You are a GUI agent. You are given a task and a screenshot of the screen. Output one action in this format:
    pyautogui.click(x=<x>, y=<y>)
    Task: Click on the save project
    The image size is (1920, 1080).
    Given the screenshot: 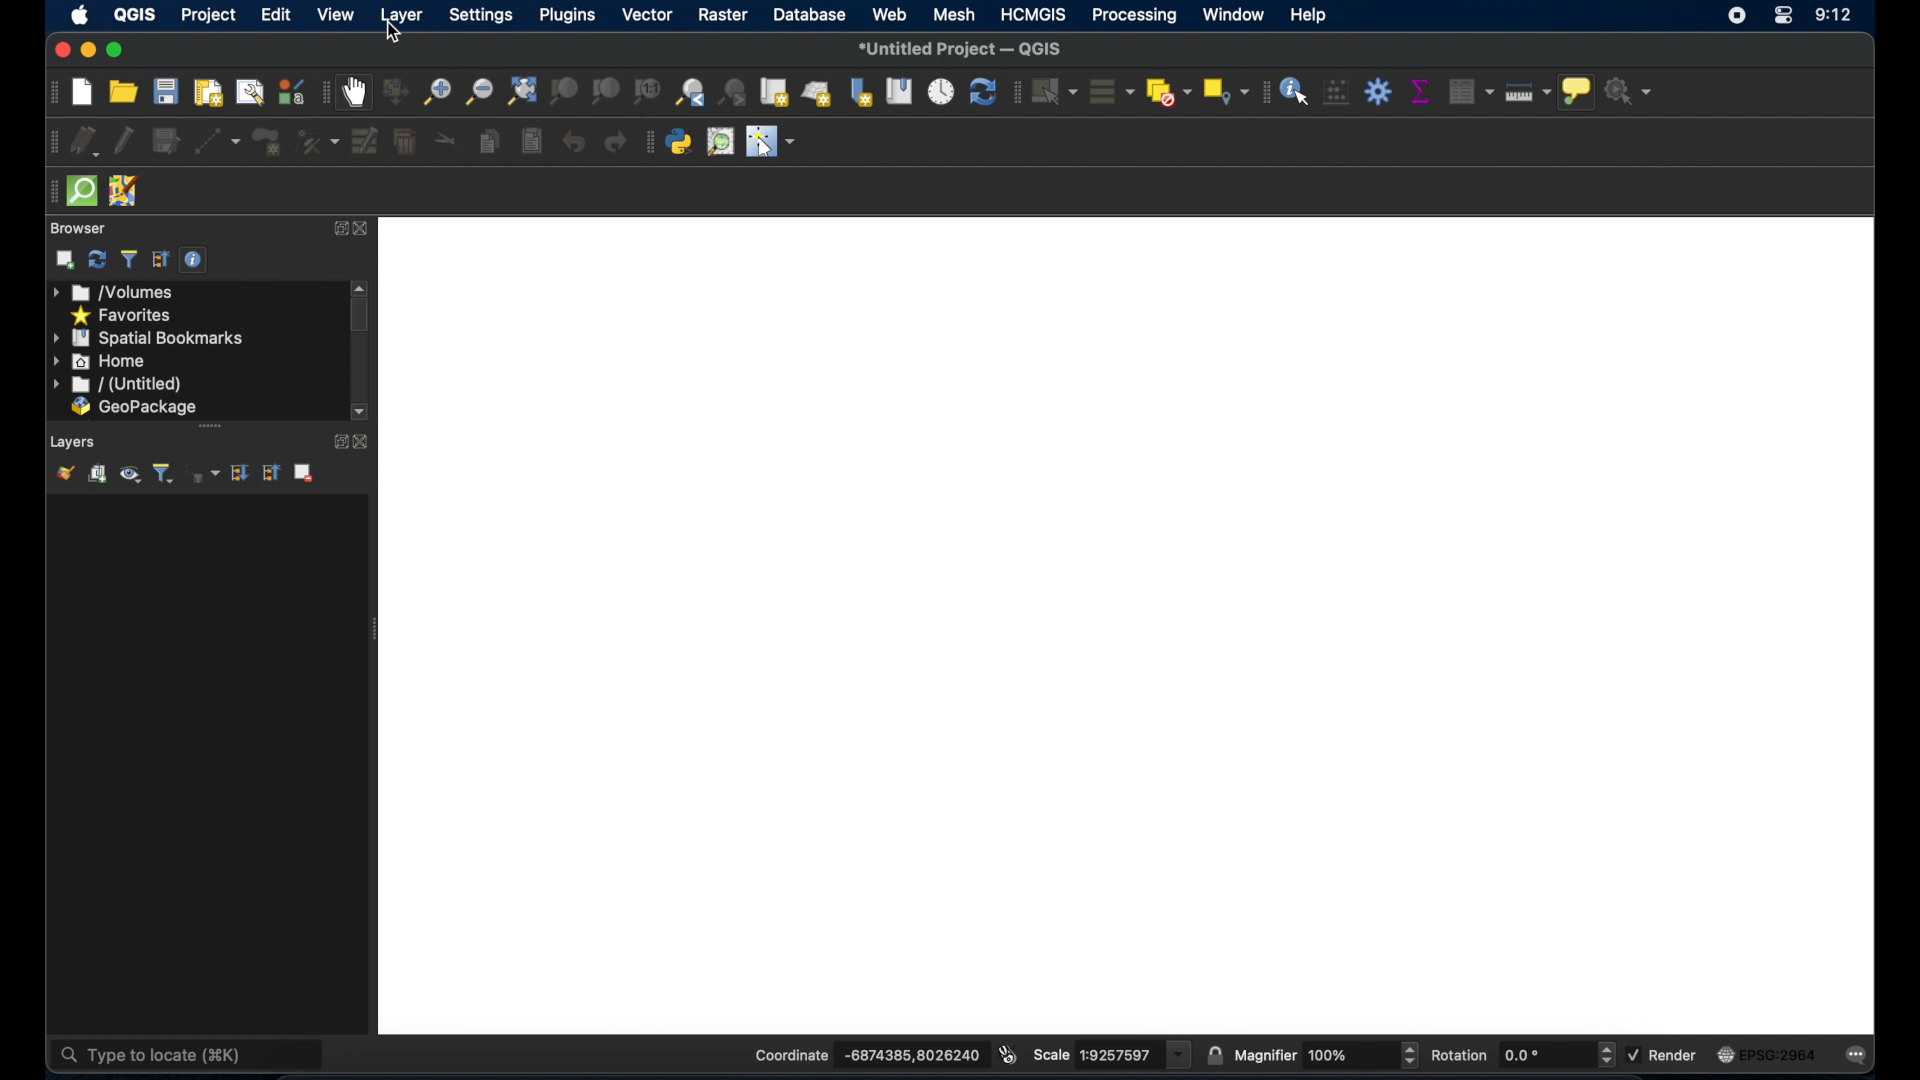 What is the action you would take?
    pyautogui.click(x=167, y=93)
    